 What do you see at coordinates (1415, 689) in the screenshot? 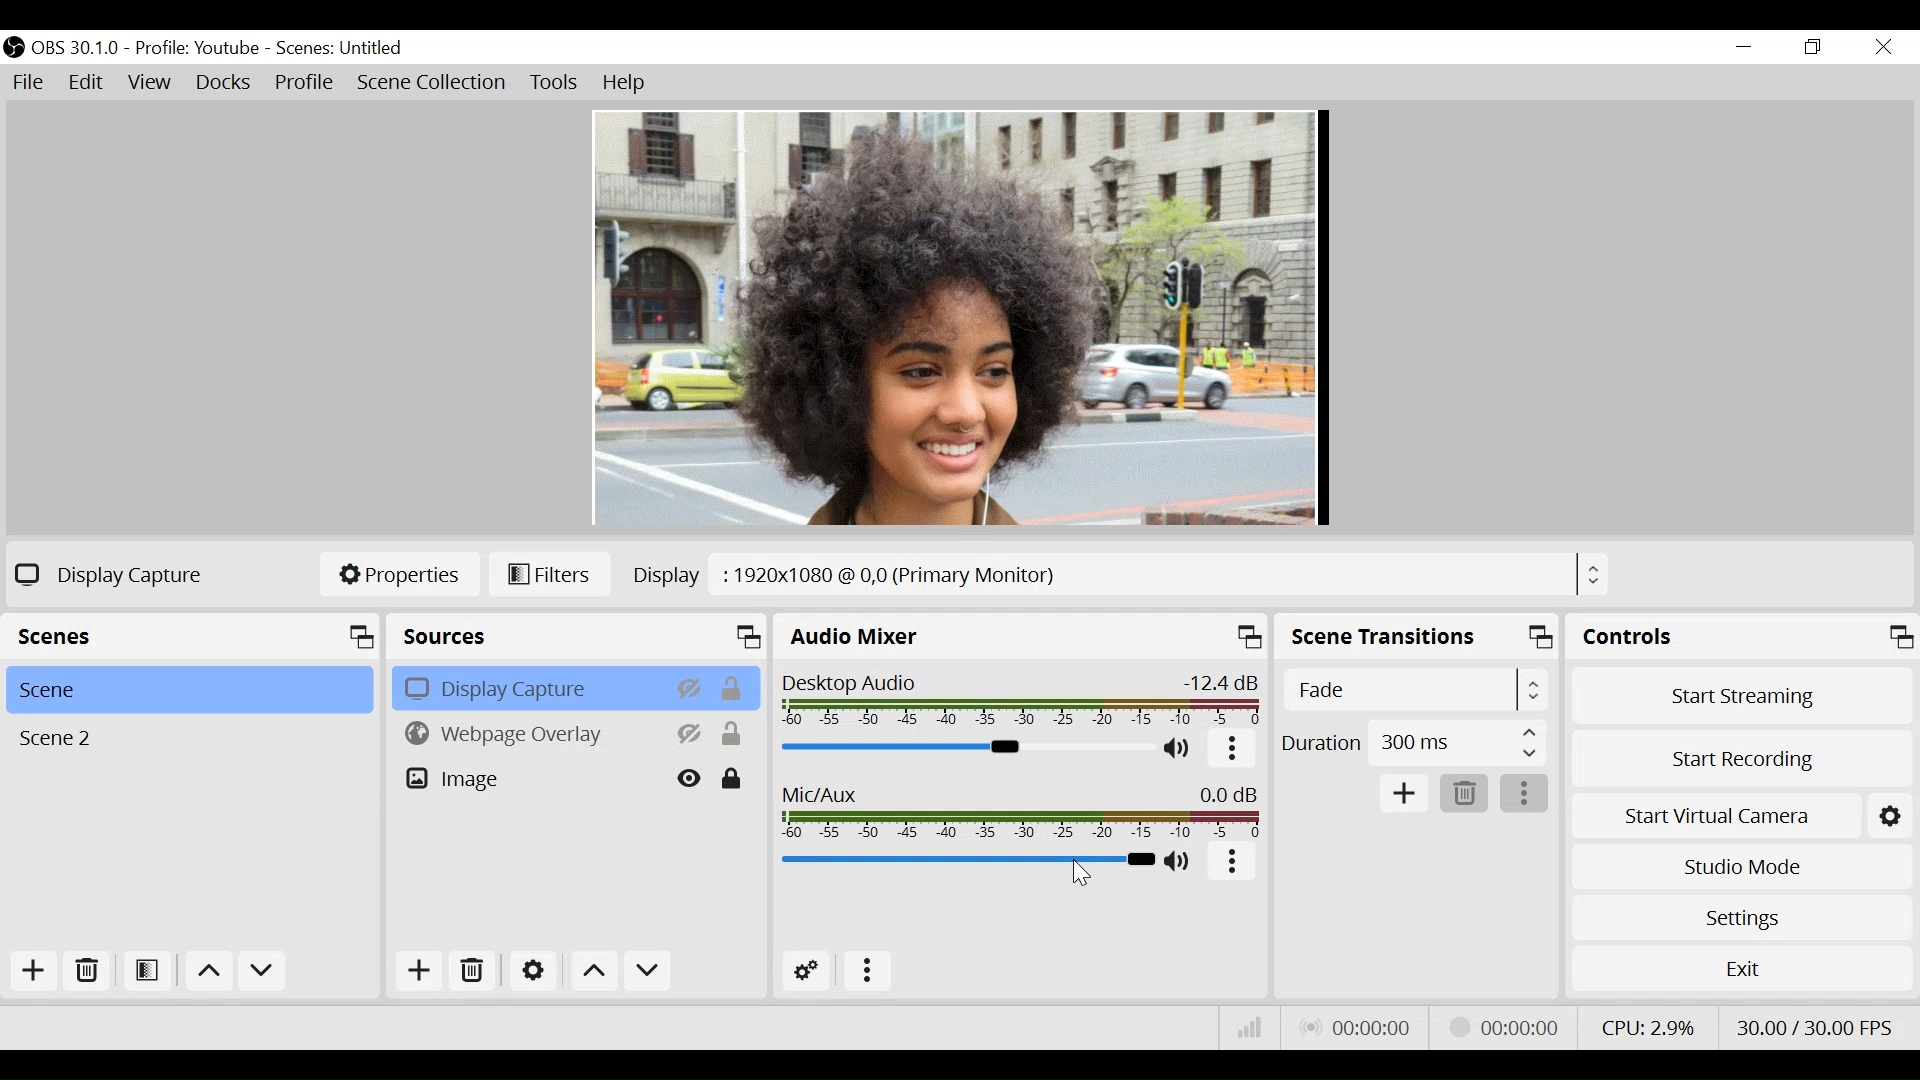
I see `Select Scene Transitions` at bounding box center [1415, 689].